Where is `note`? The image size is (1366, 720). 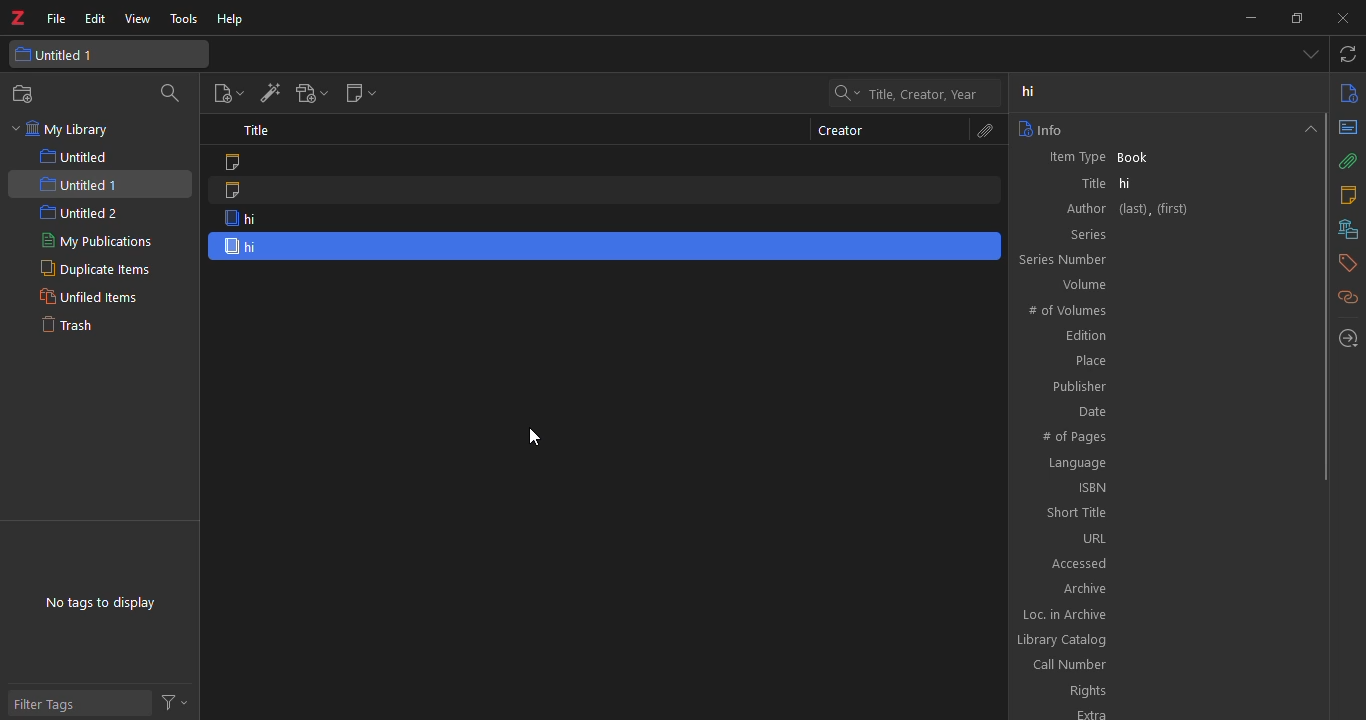
note is located at coordinates (238, 161).